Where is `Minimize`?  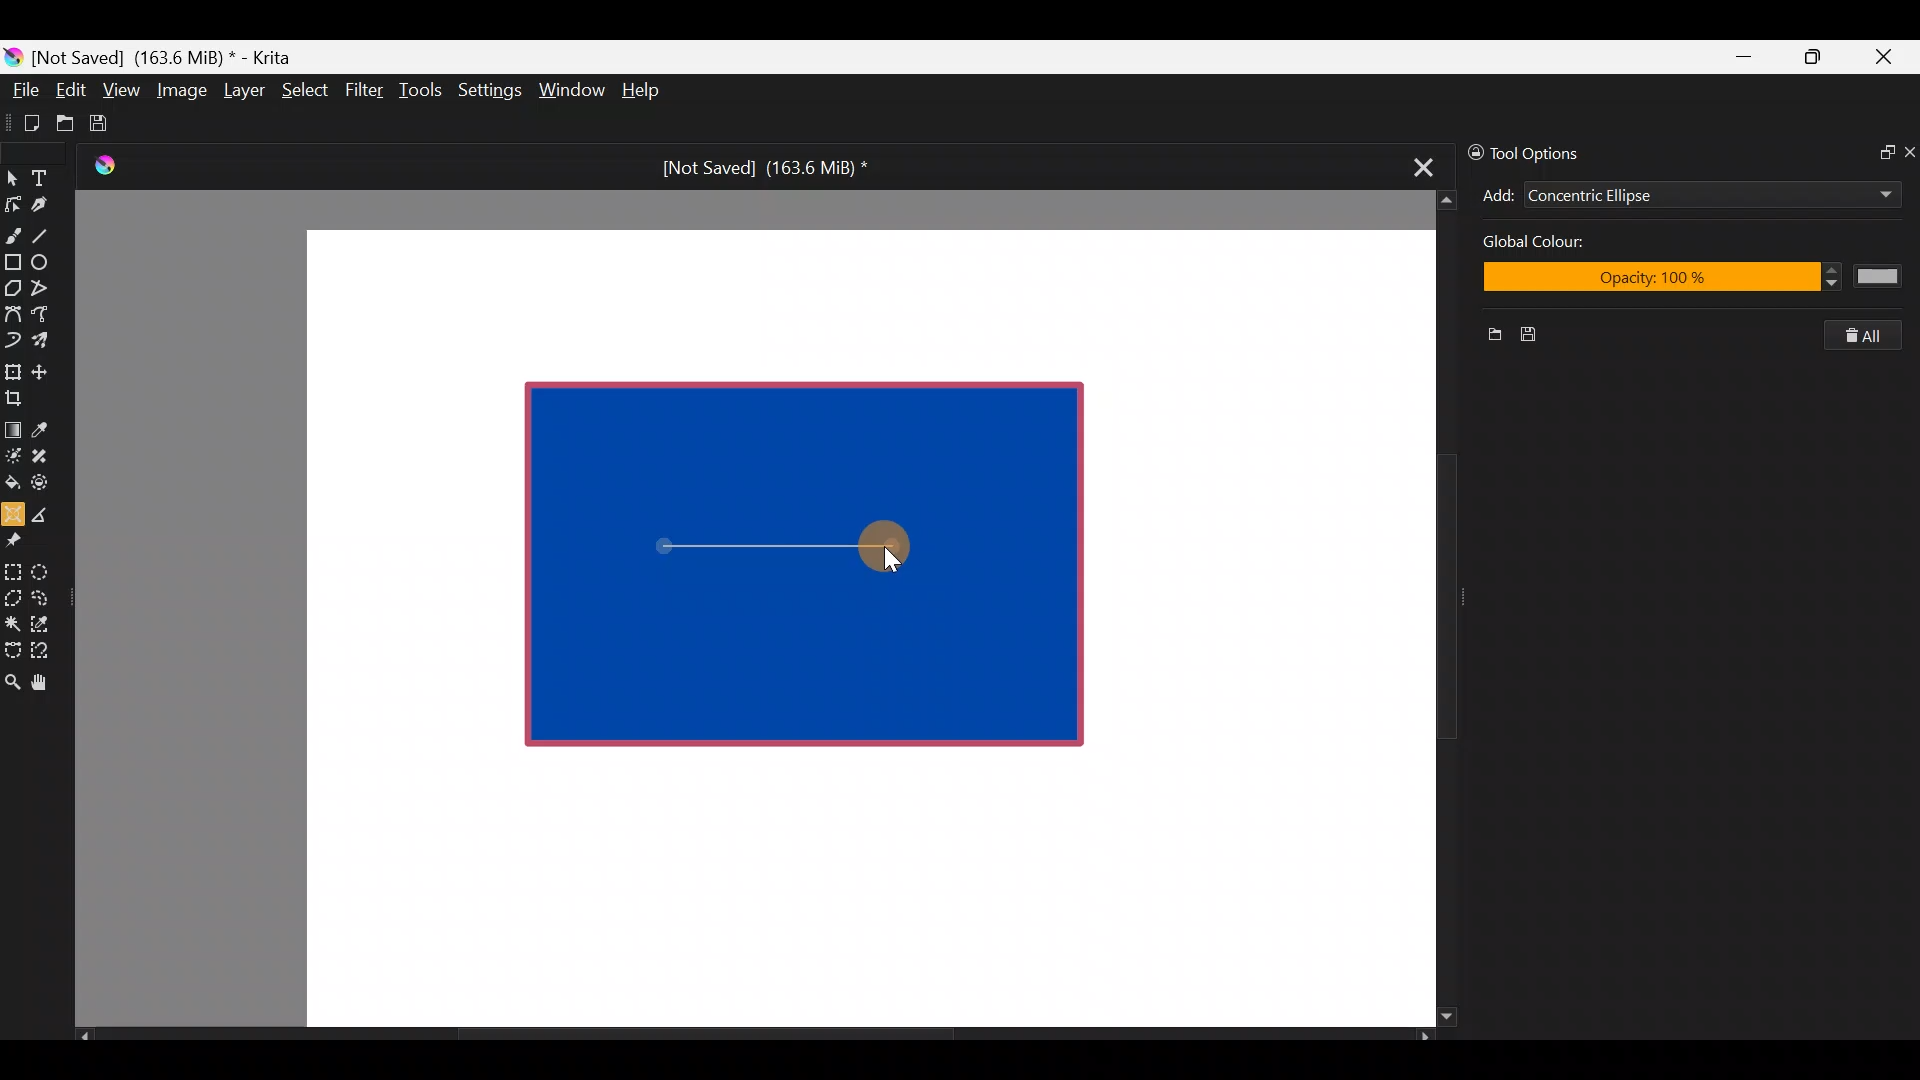 Minimize is located at coordinates (1745, 57).